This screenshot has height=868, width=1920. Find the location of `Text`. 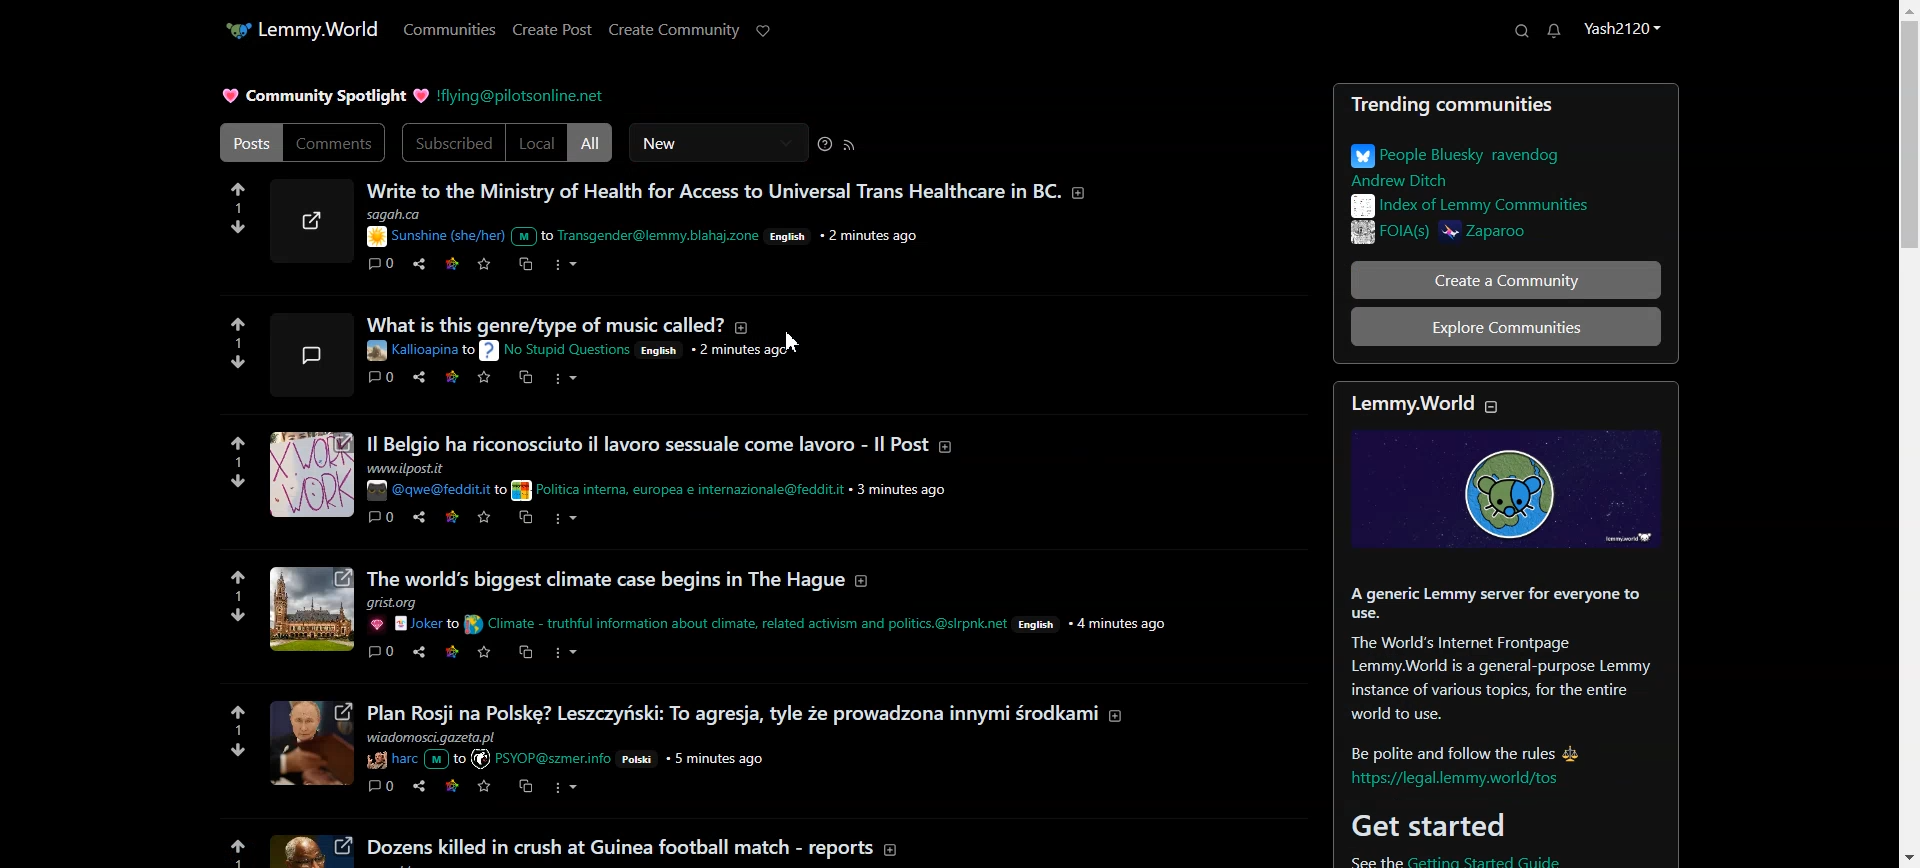

Text is located at coordinates (711, 190).